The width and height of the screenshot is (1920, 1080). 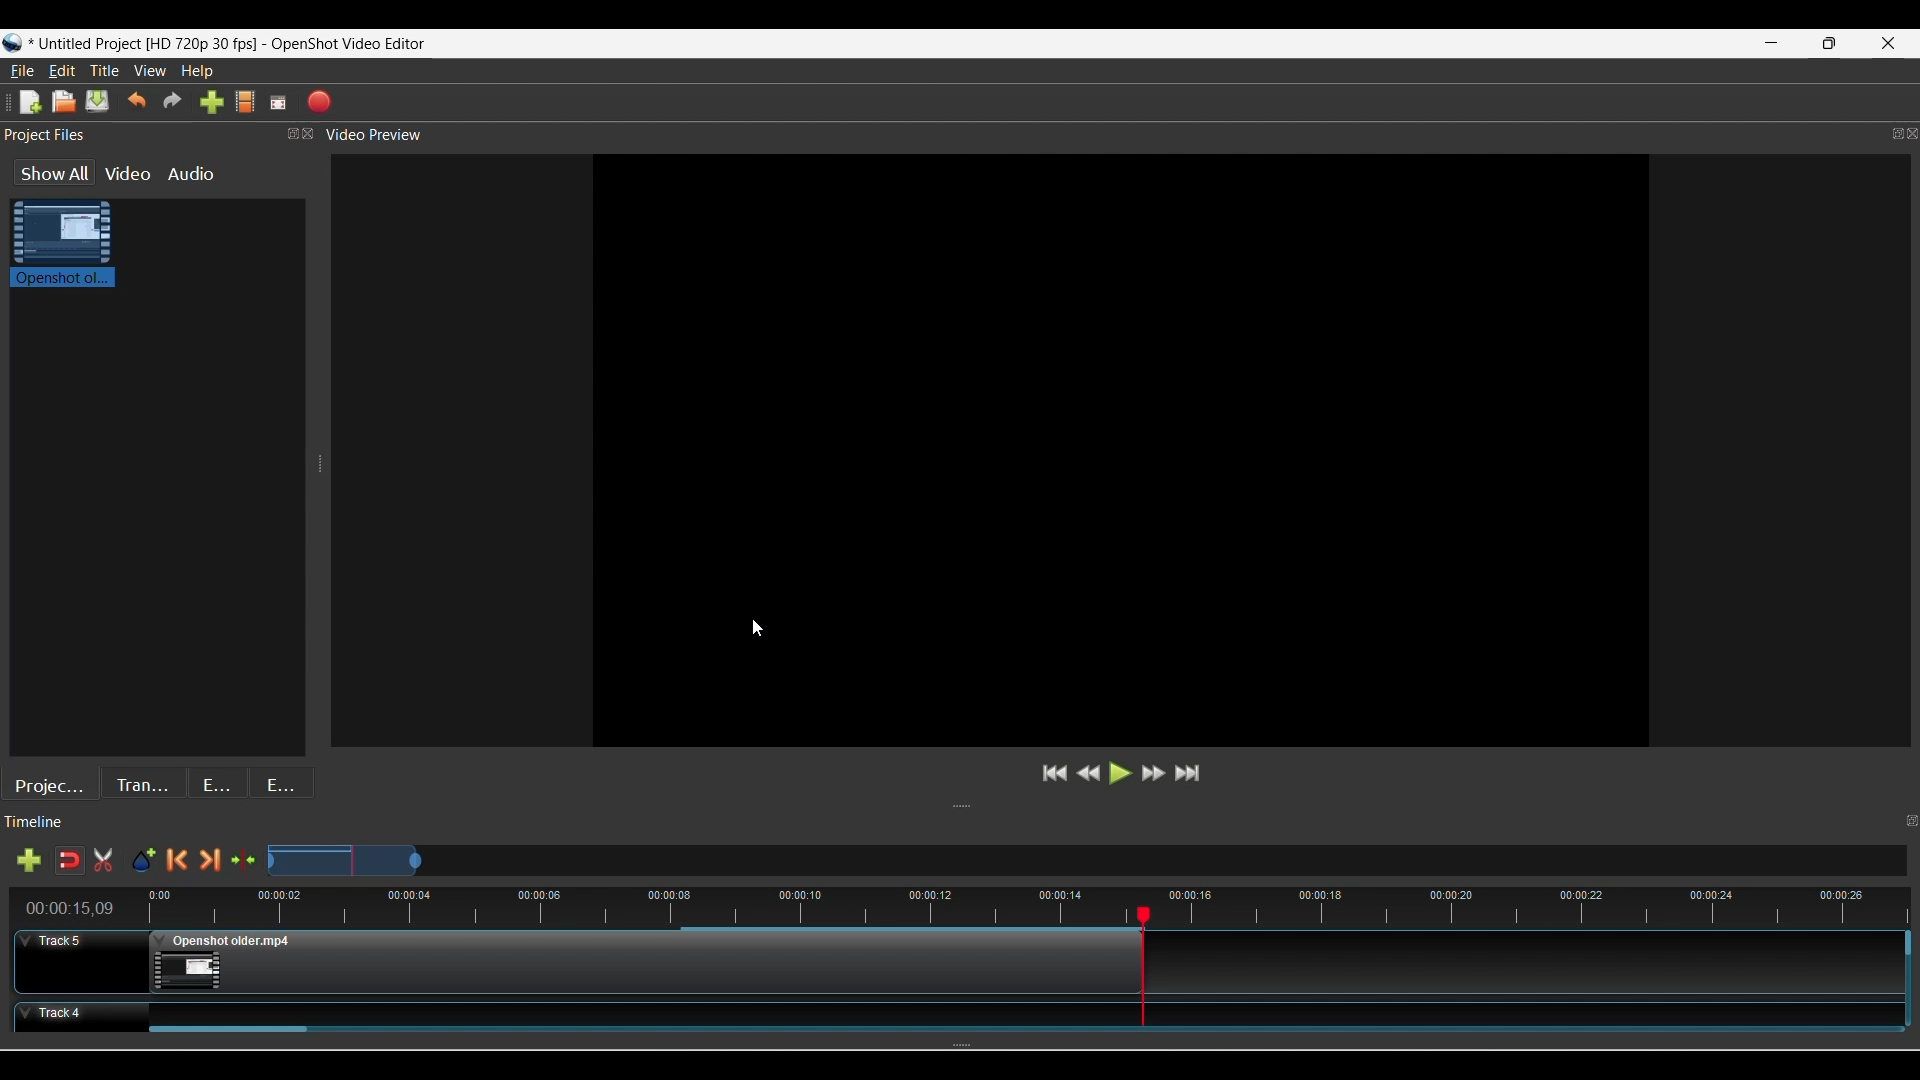 What do you see at coordinates (73, 1017) in the screenshot?
I see `Track Header for track 4` at bounding box center [73, 1017].